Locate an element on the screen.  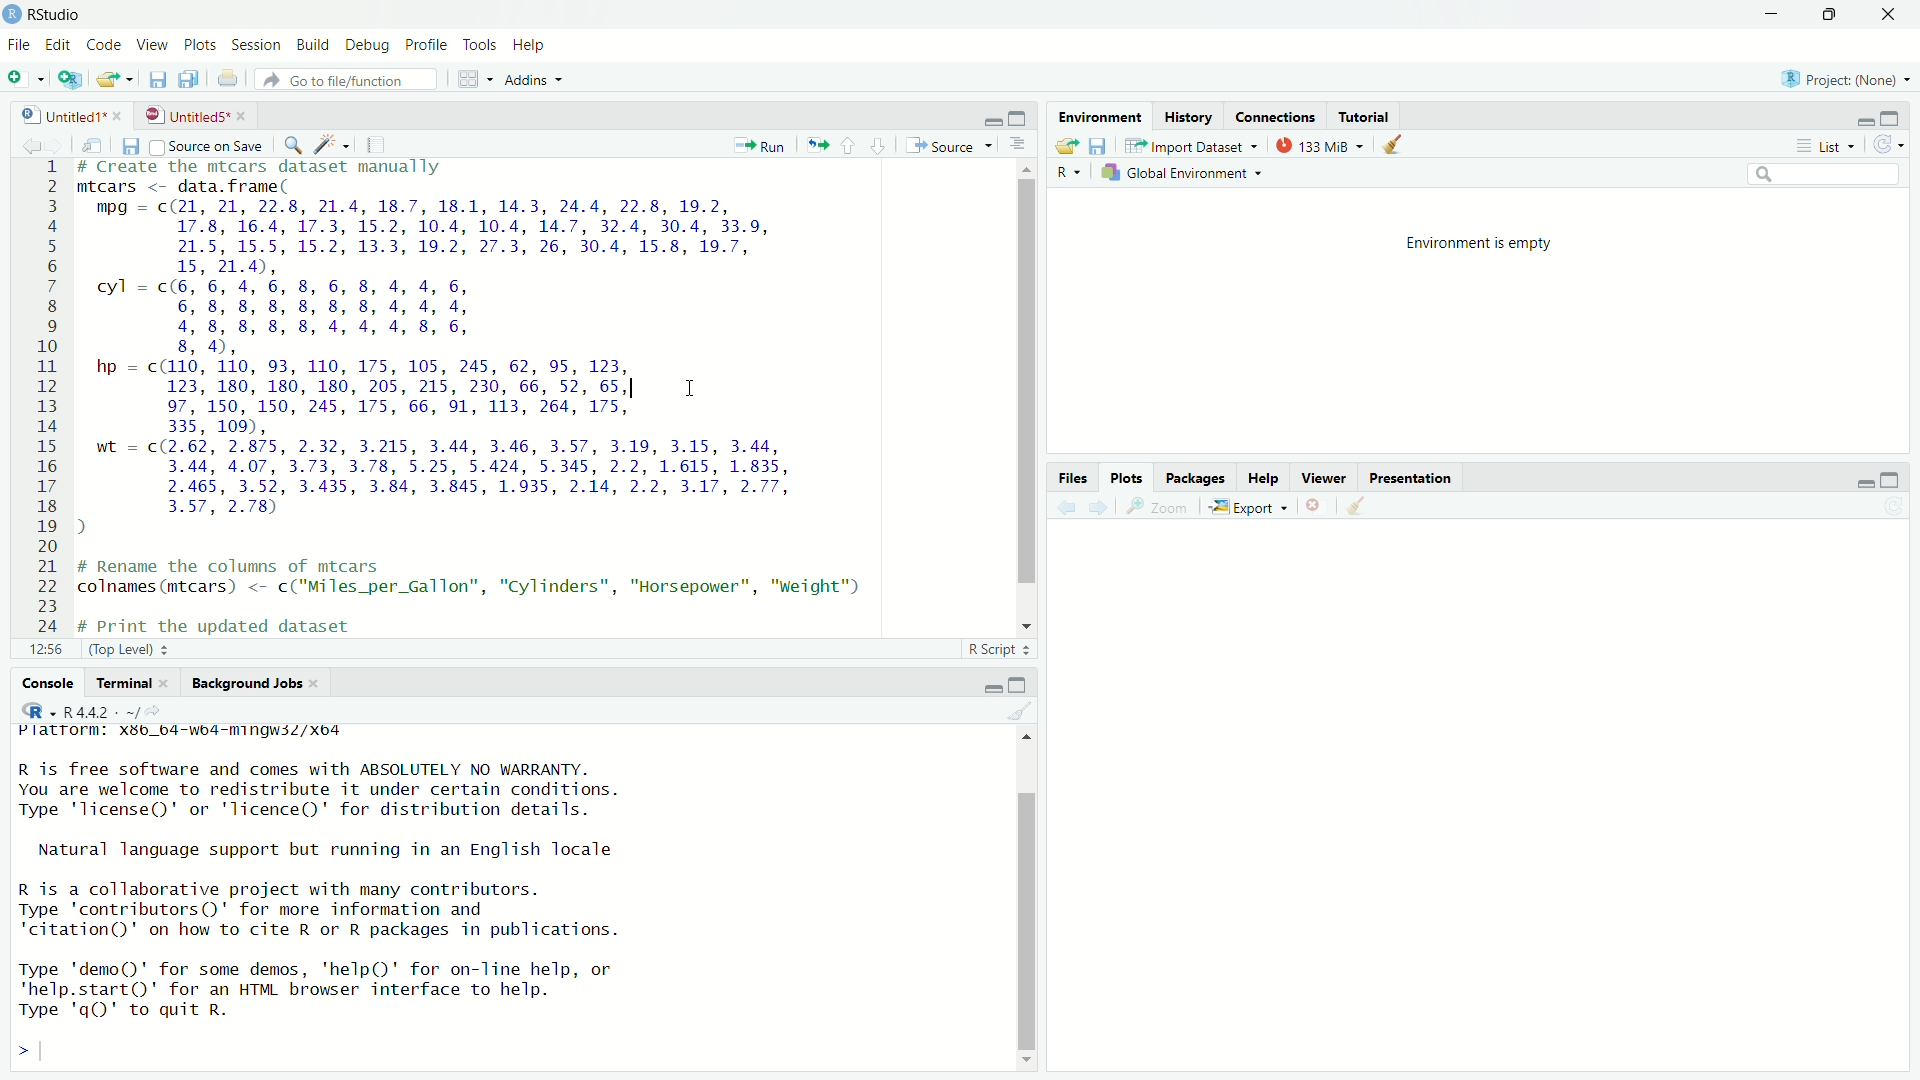
Files is located at coordinates (1072, 476).